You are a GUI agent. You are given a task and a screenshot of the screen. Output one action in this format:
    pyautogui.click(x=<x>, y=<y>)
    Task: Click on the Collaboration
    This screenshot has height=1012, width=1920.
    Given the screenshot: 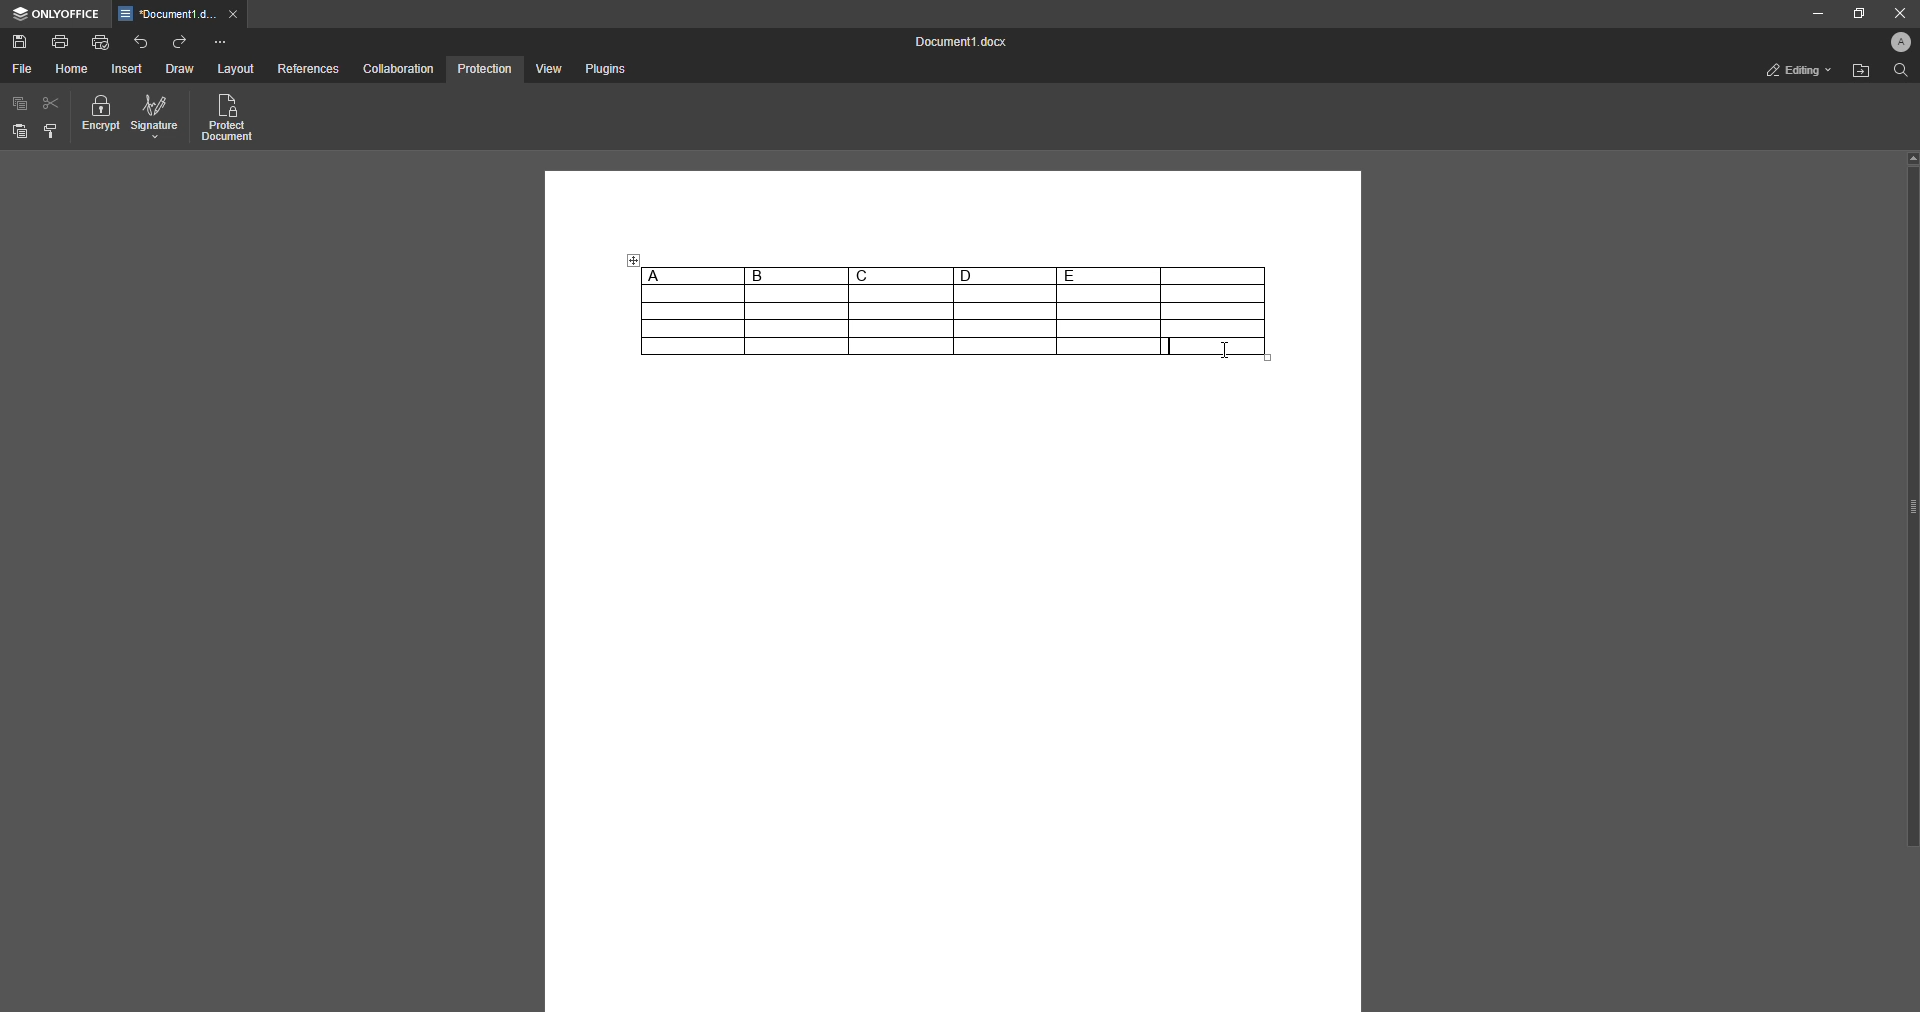 What is the action you would take?
    pyautogui.click(x=399, y=68)
    